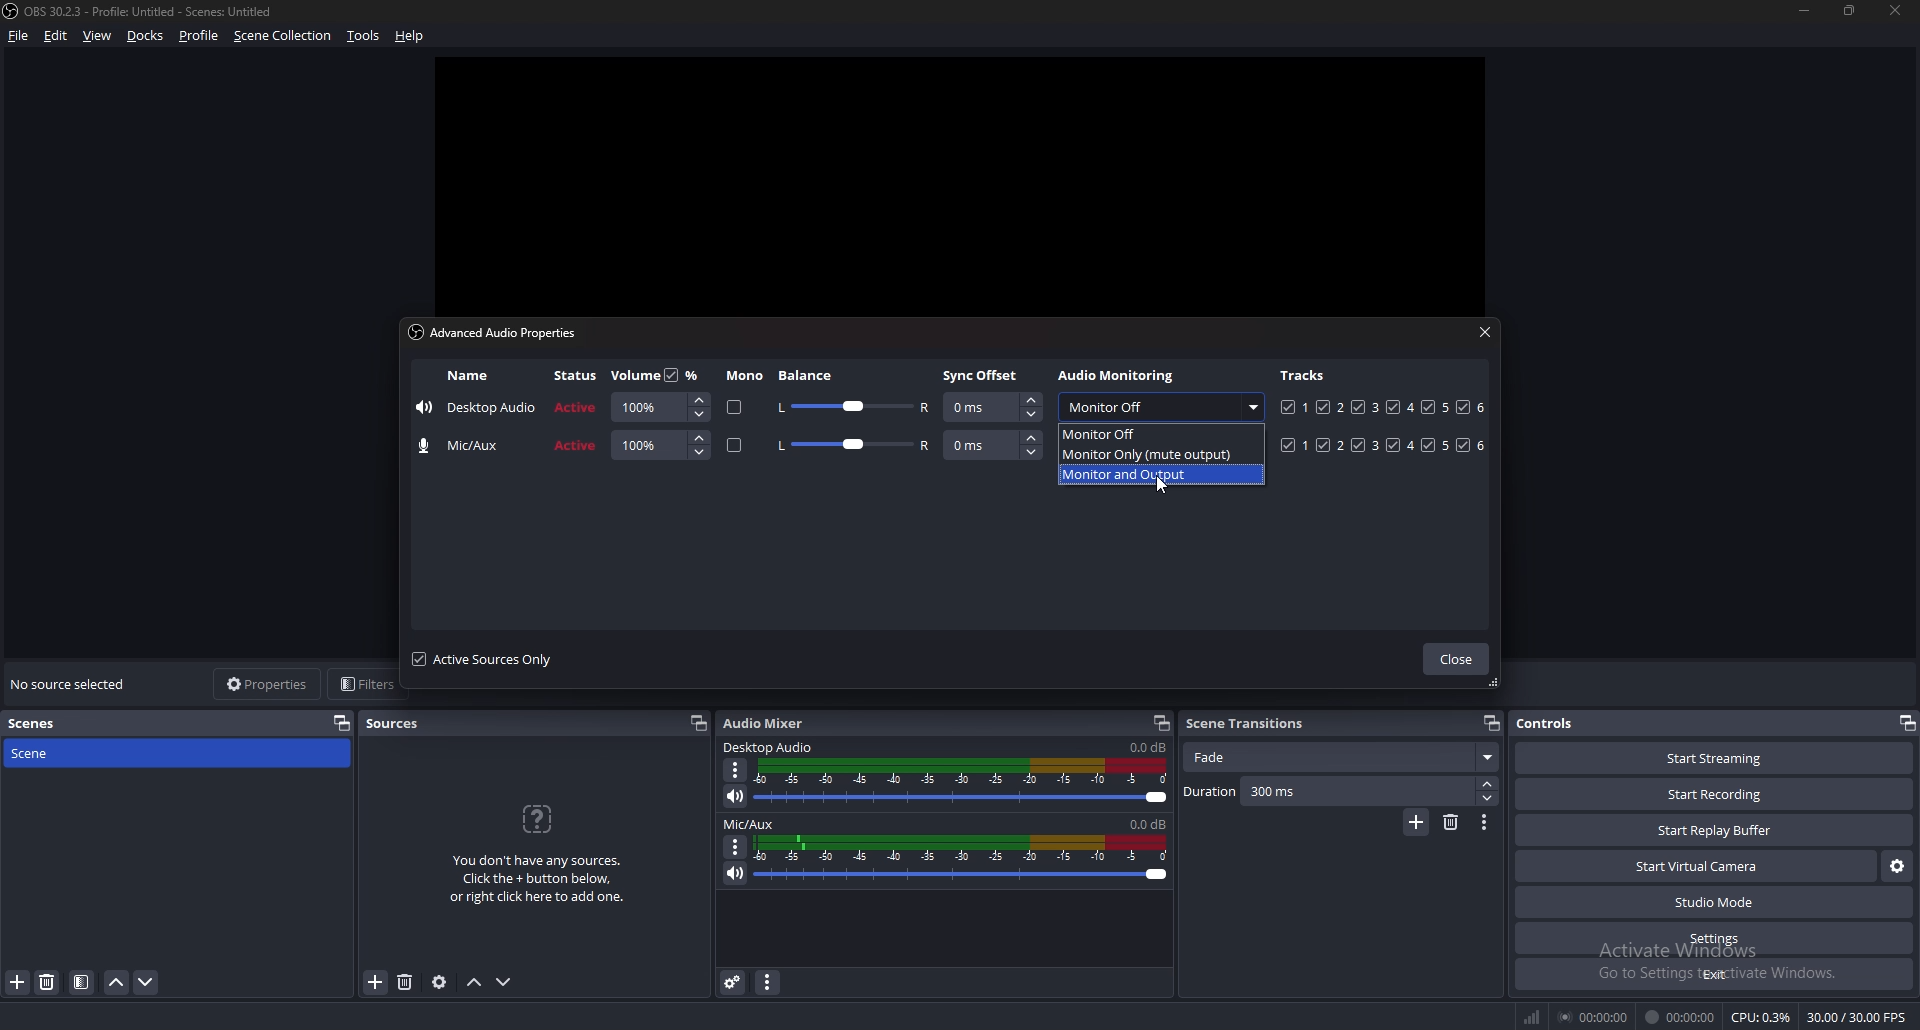  What do you see at coordinates (1149, 823) in the screenshot?
I see `volume level` at bounding box center [1149, 823].